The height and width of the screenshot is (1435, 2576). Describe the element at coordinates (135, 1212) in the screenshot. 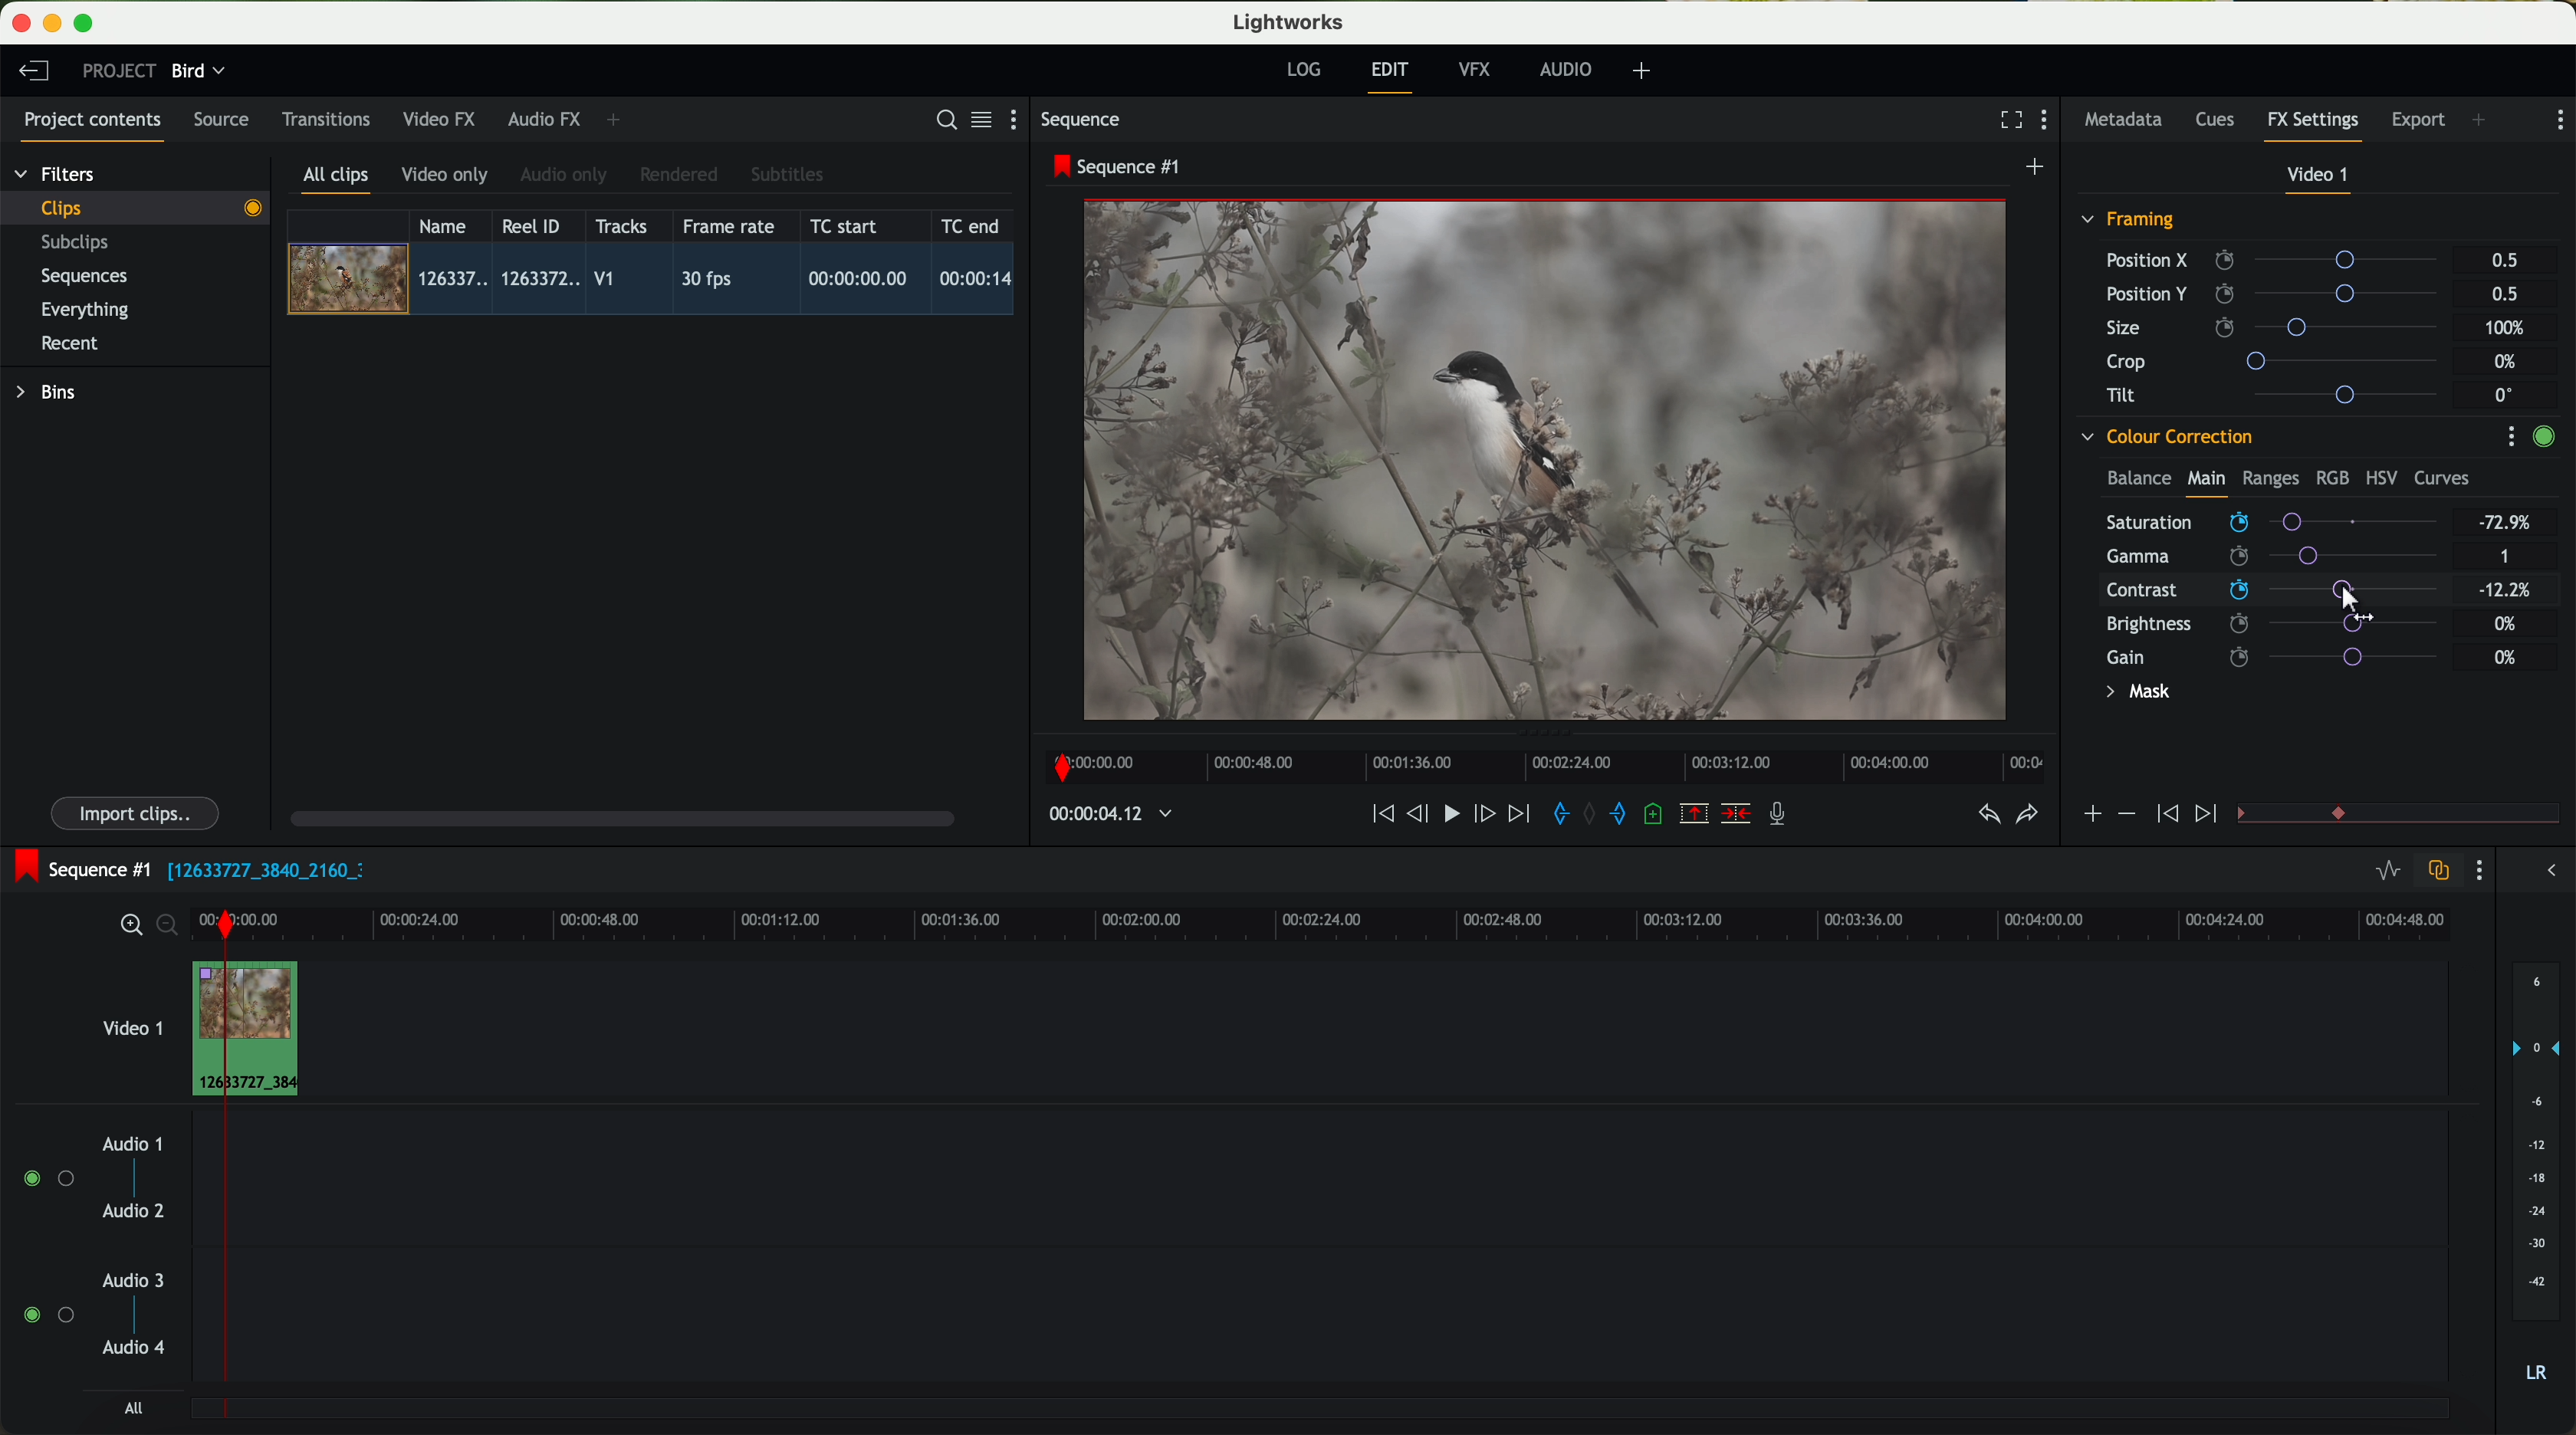

I see `audio 2` at that location.